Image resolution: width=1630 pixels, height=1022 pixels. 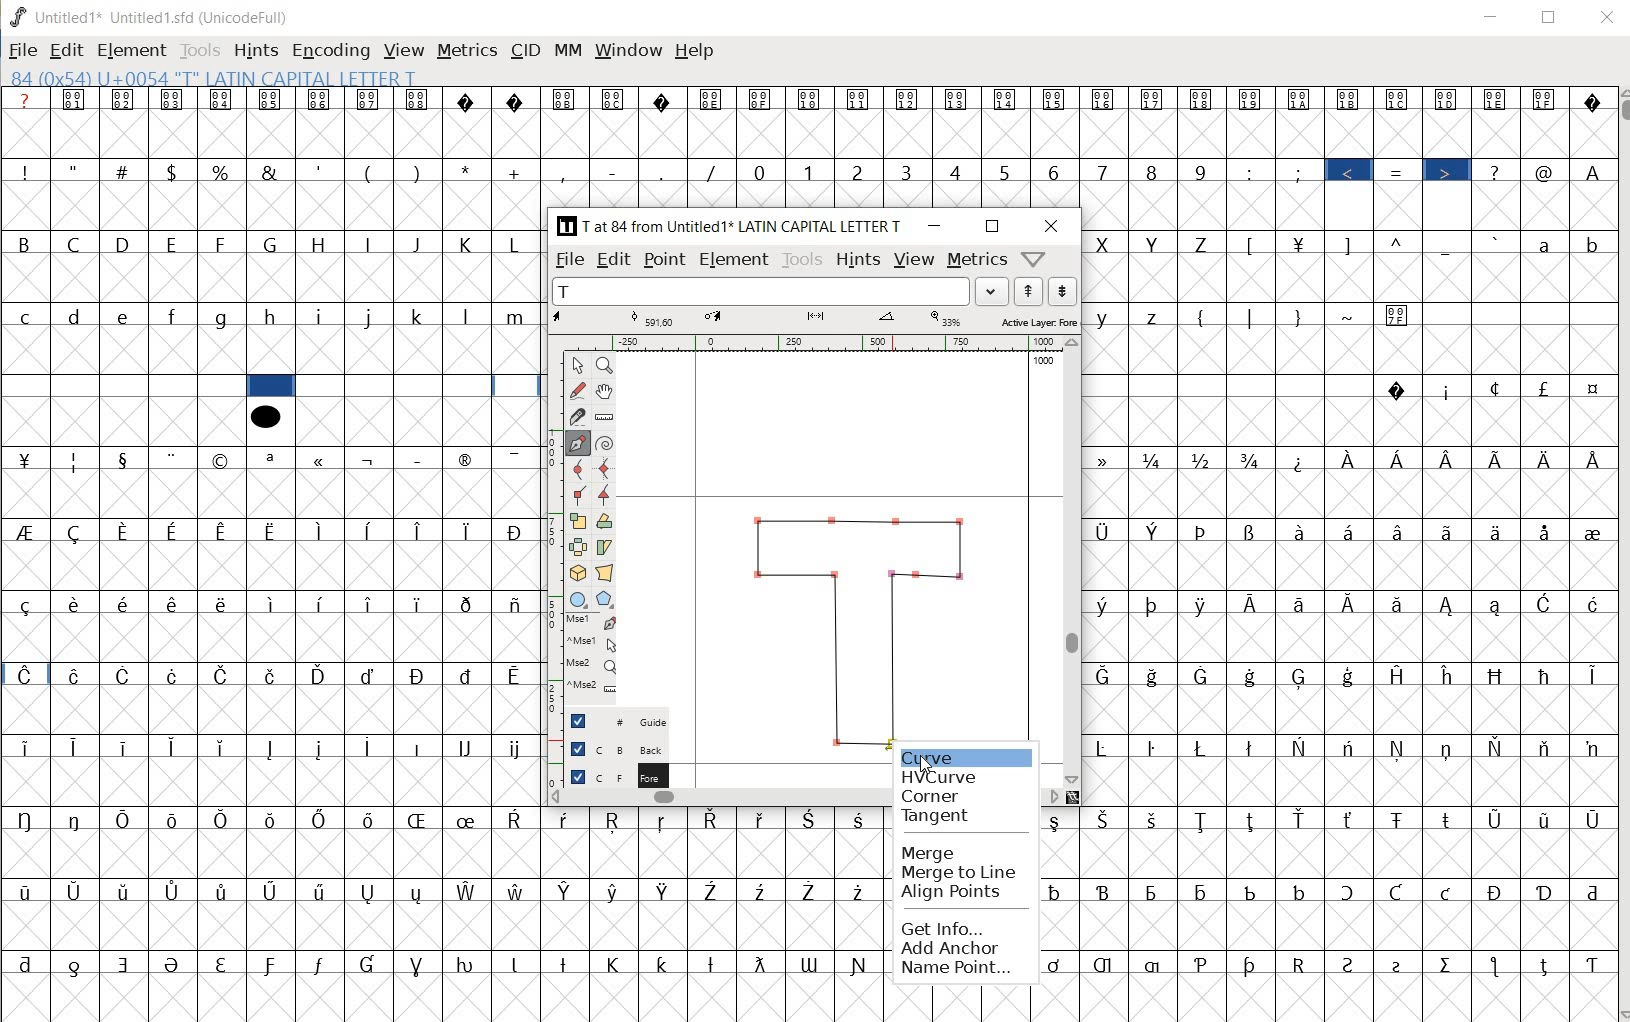 What do you see at coordinates (471, 170) in the screenshot?
I see `*` at bounding box center [471, 170].